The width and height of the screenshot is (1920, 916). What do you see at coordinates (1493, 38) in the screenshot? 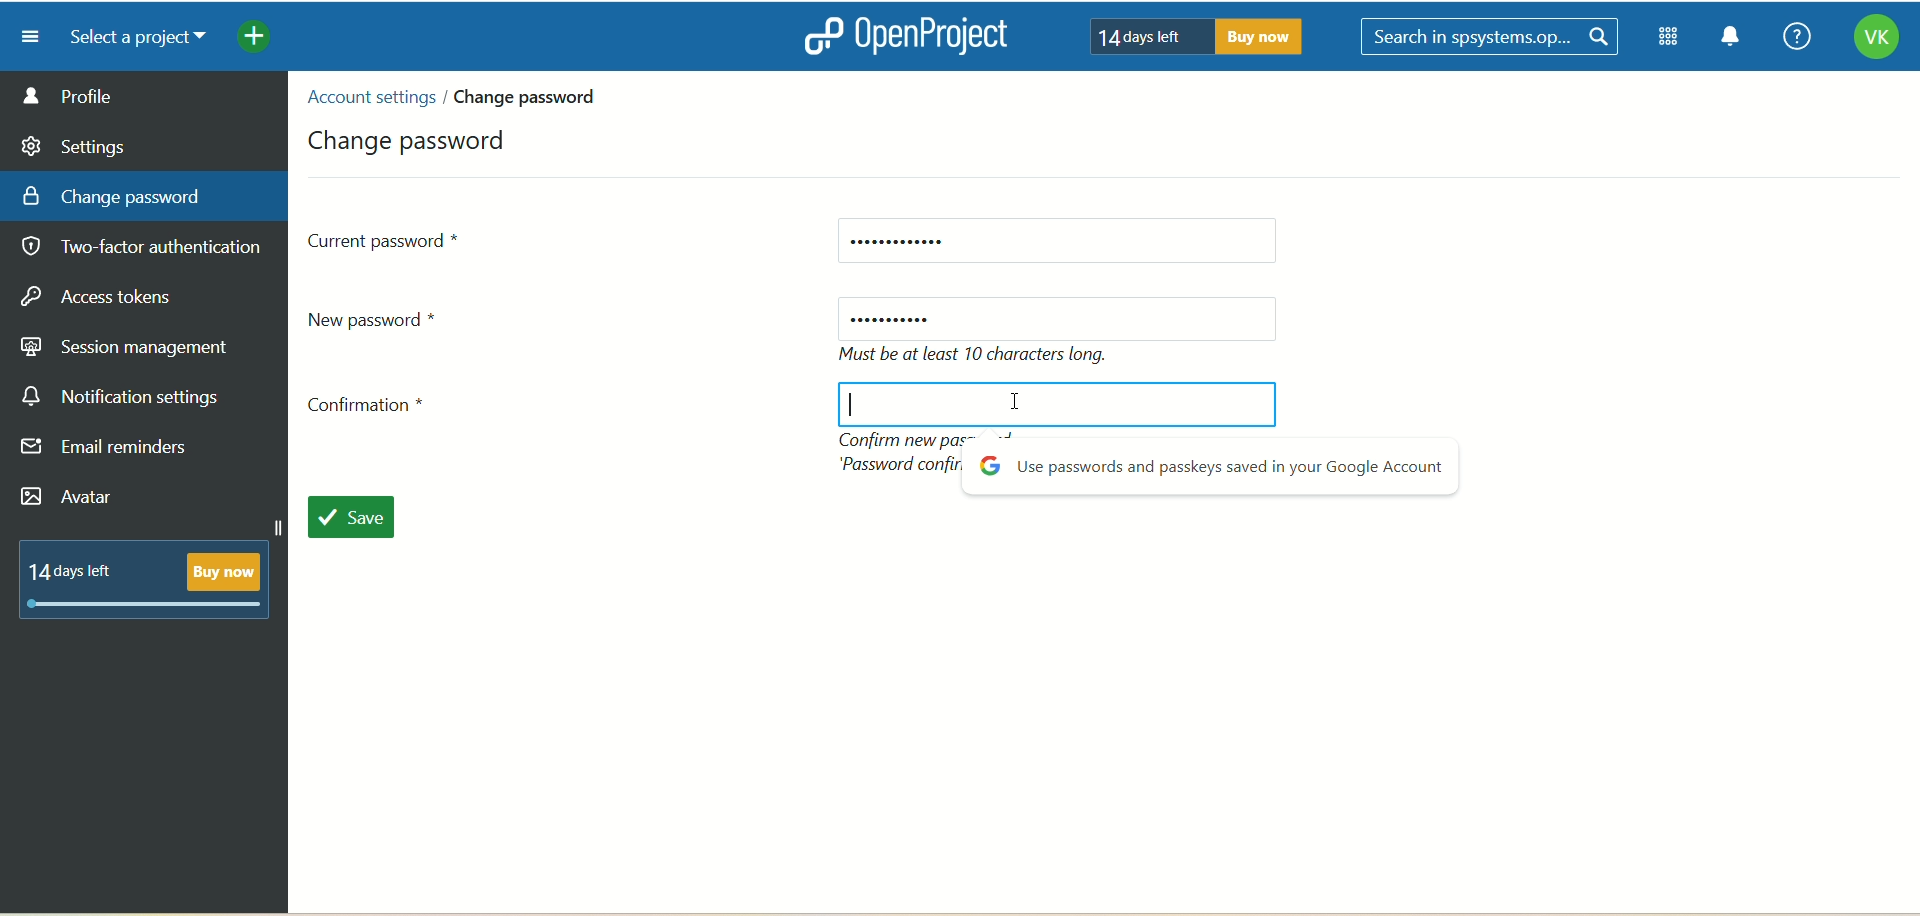
I see `search` at bounding box center [1493, 38].